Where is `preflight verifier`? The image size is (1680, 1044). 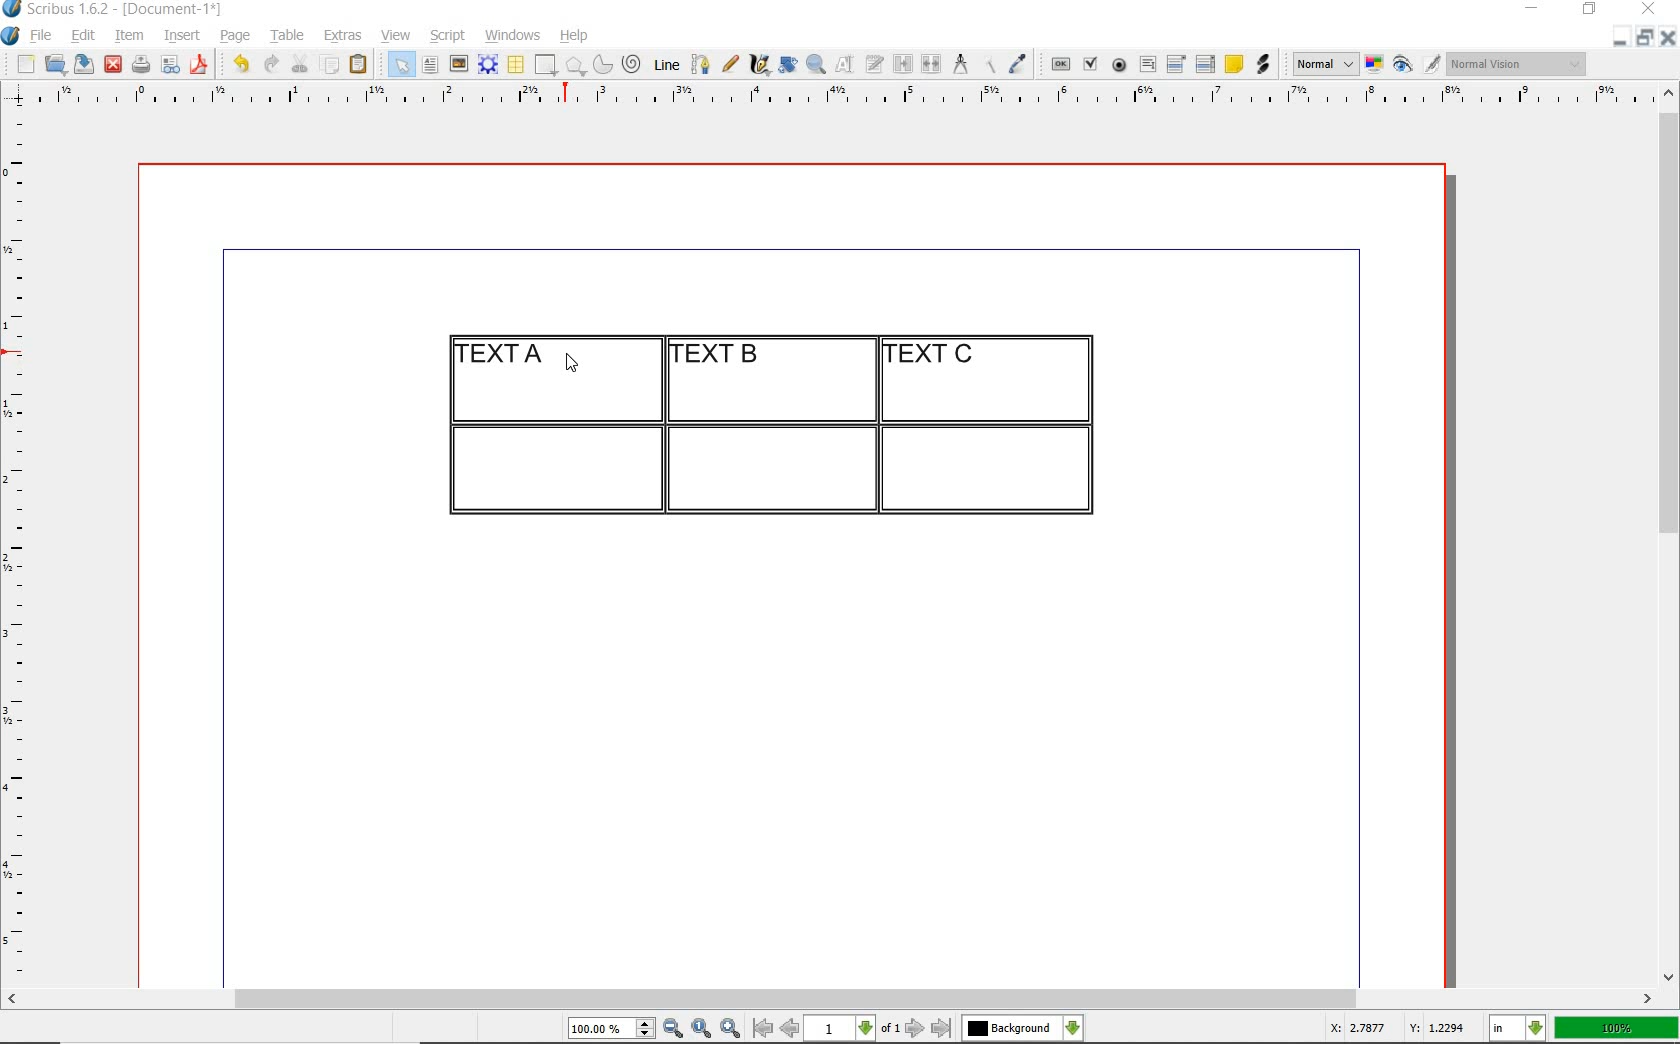
preflight verifier is located at coordinates (171, 66).